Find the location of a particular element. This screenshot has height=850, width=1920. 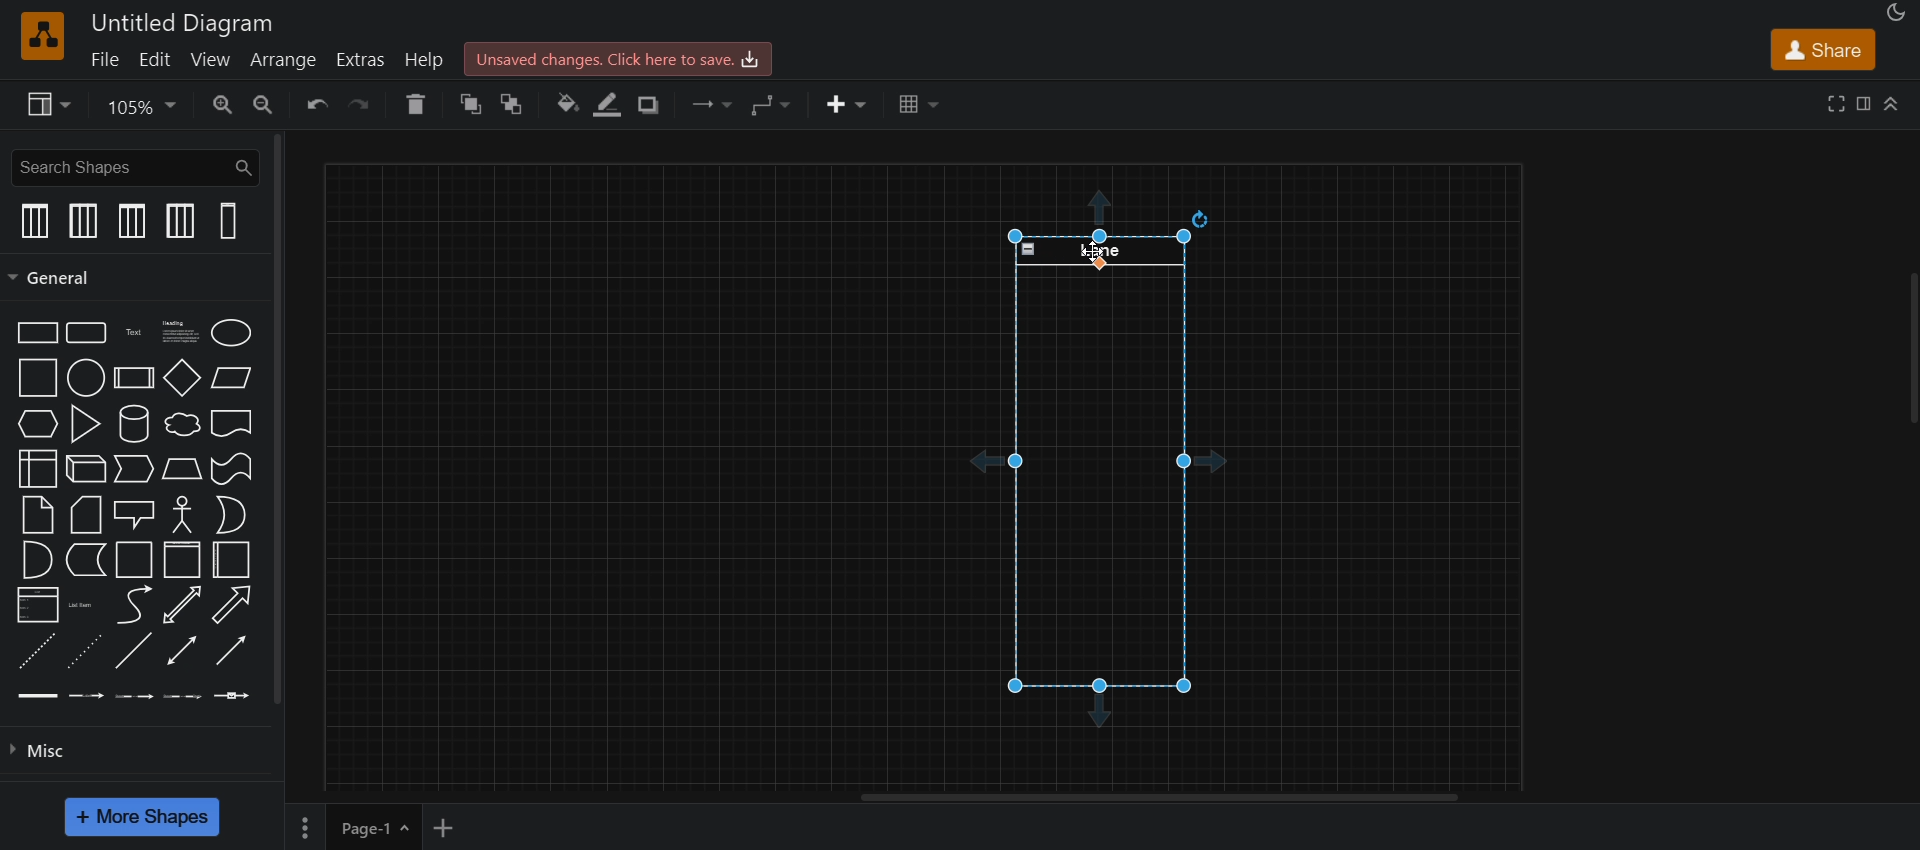

format is located at coordinates (1862, 104).